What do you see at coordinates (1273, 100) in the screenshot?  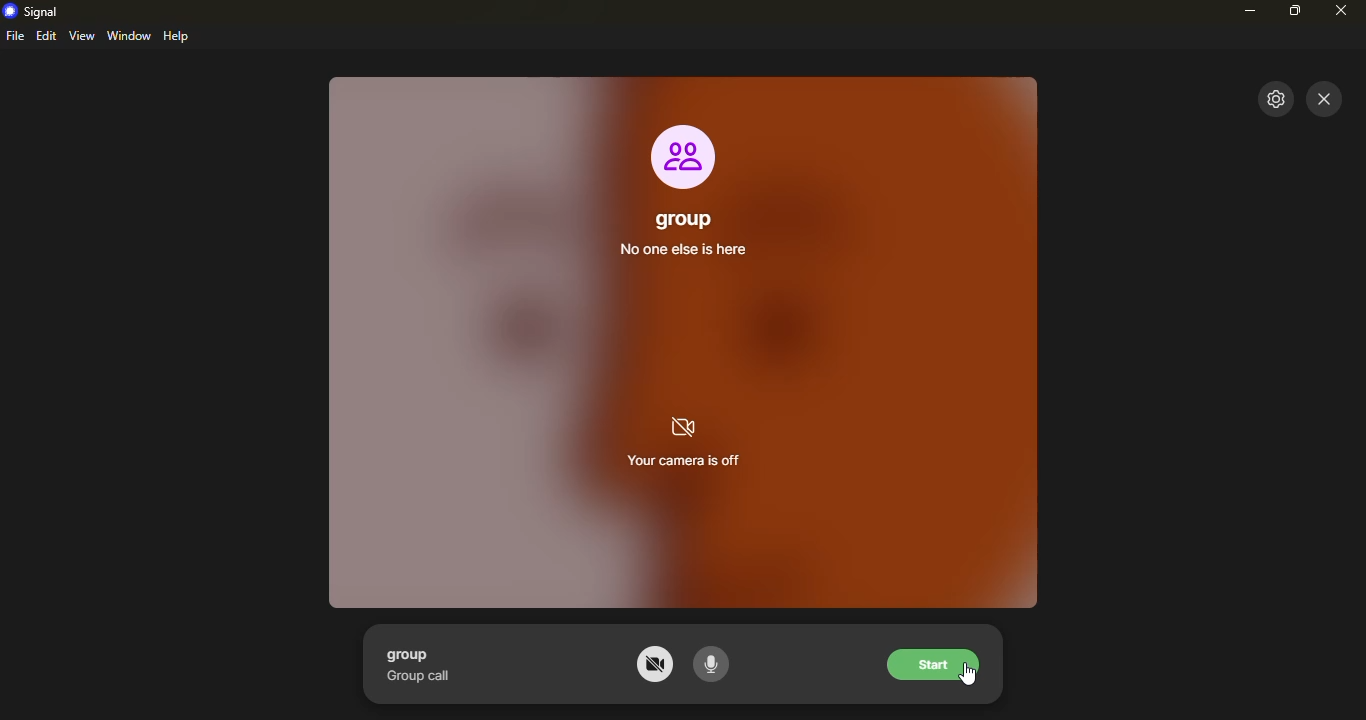 I see `settings` at bounding box center [1273, 100].